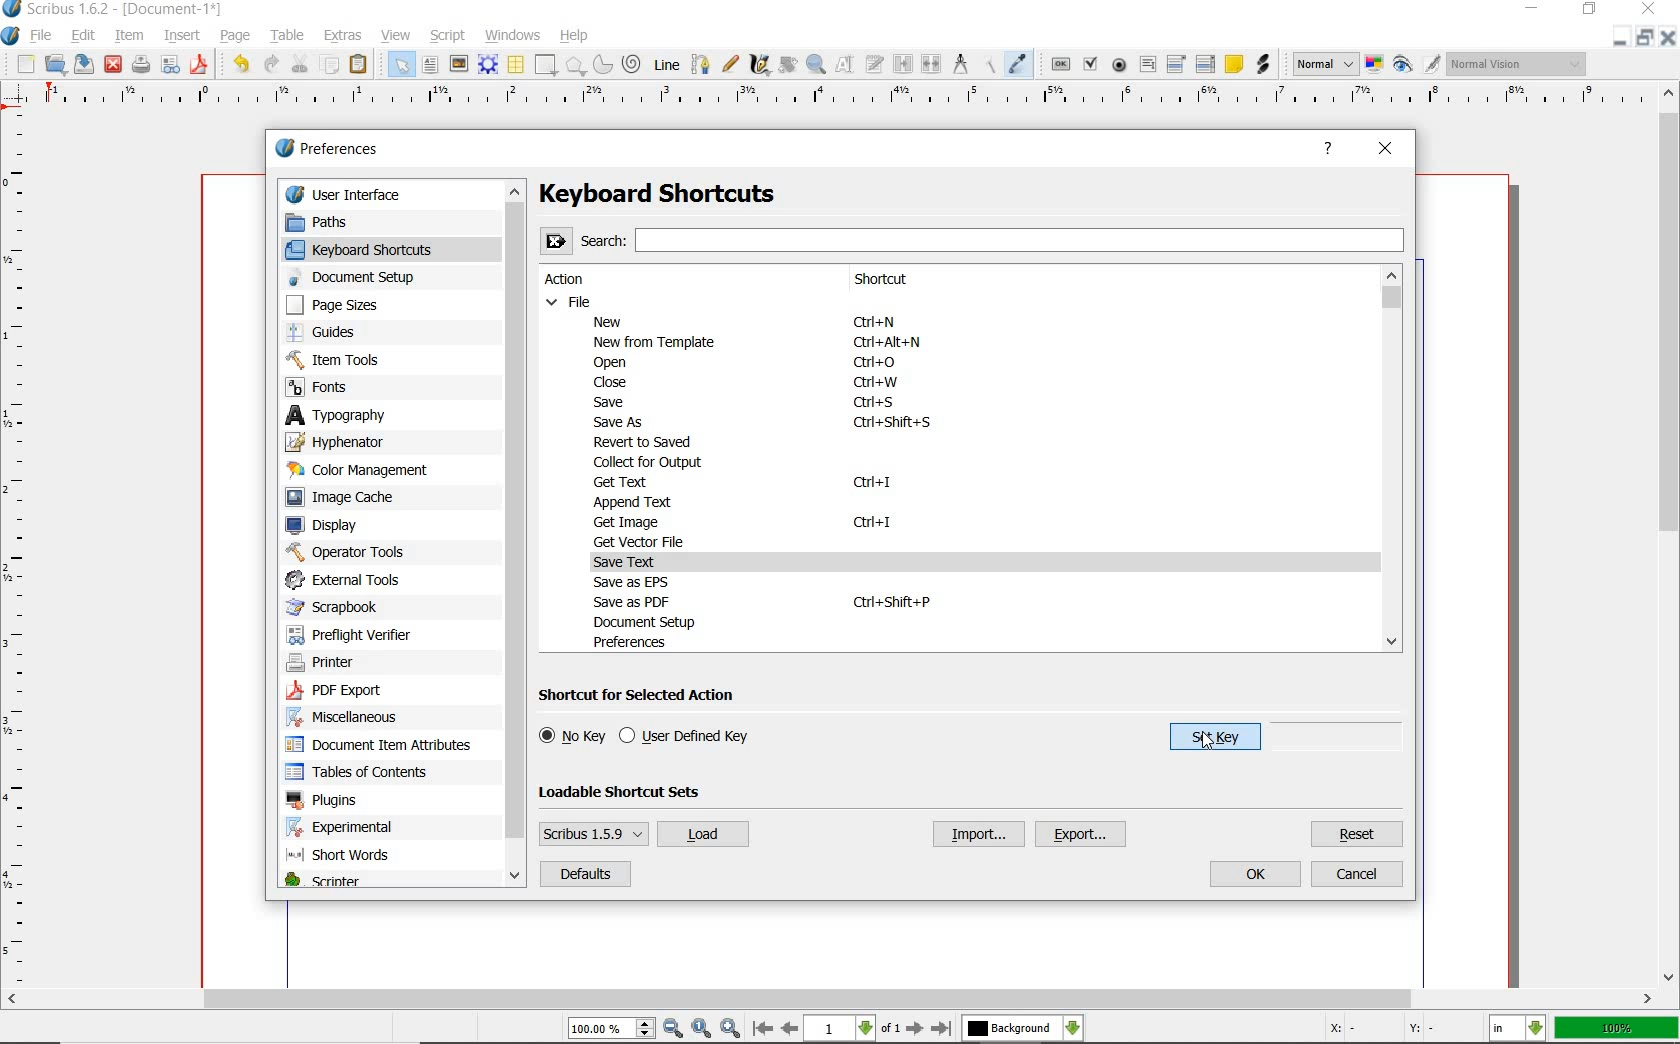 The height and width of the screenshot is (1044, 1680). Describe the element at coordinates (1390, 1032) in the screenshot. I see `coordinates` at that location.